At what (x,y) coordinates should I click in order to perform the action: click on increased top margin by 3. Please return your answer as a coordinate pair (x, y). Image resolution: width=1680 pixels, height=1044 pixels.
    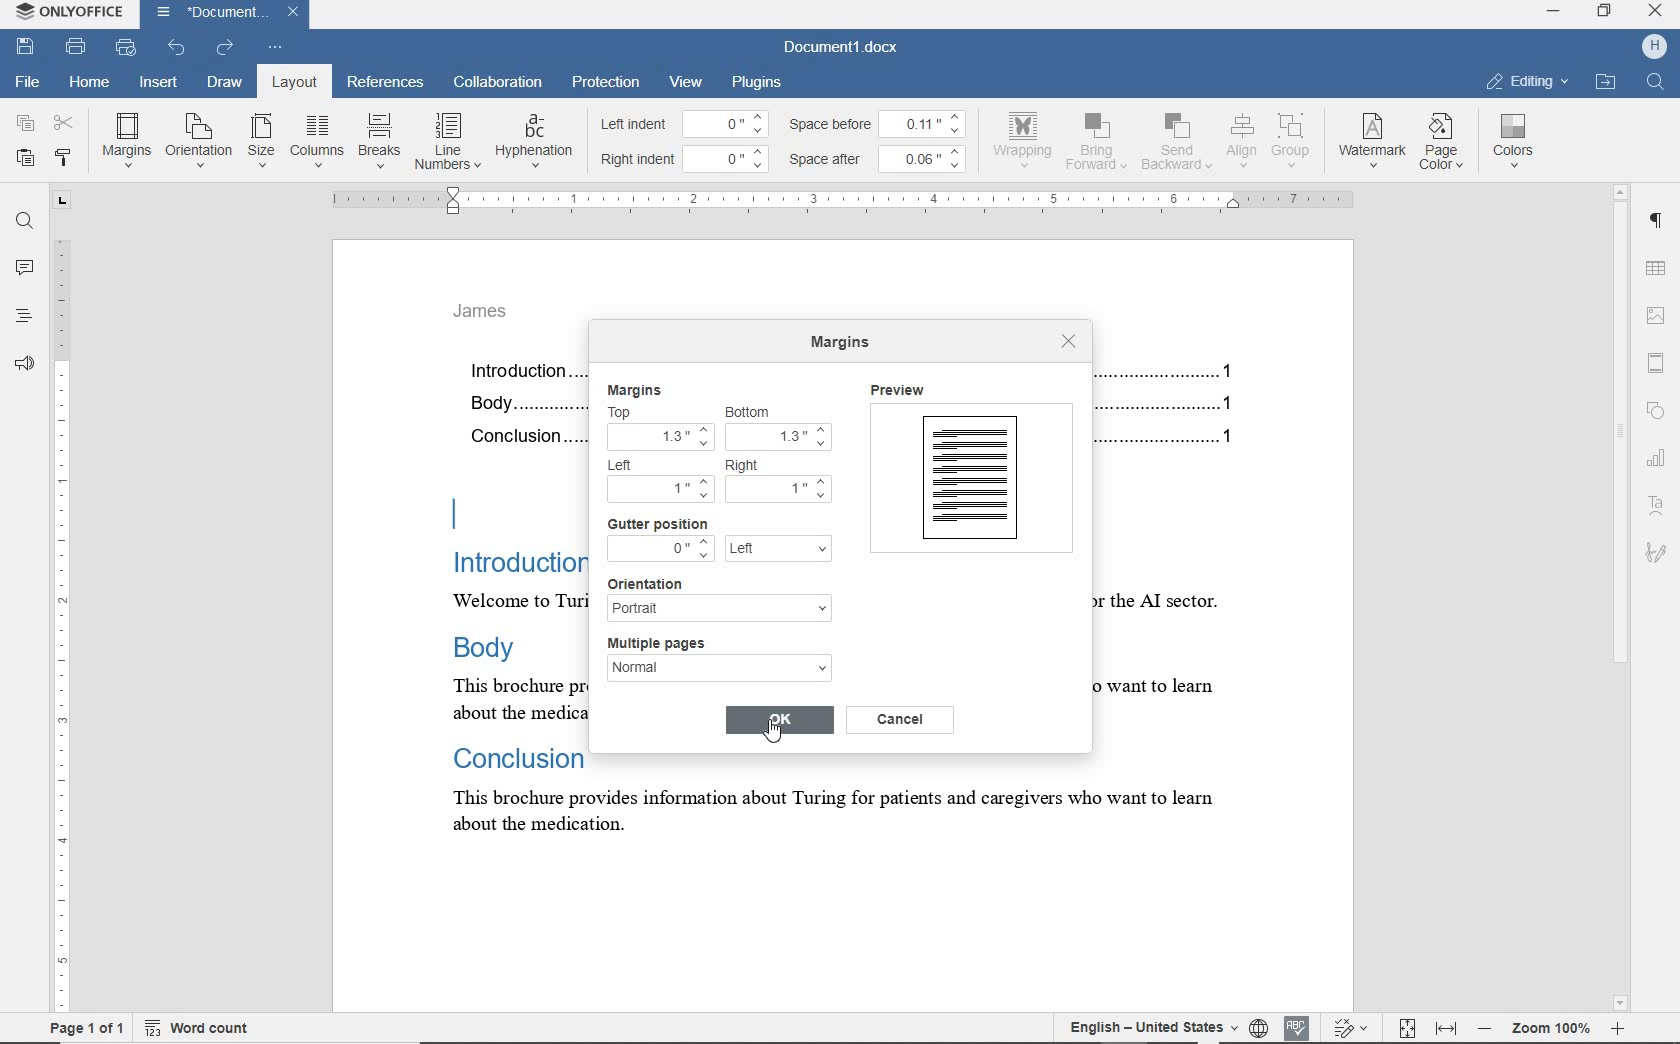
    Looking at the image, I should click on (664, 436).